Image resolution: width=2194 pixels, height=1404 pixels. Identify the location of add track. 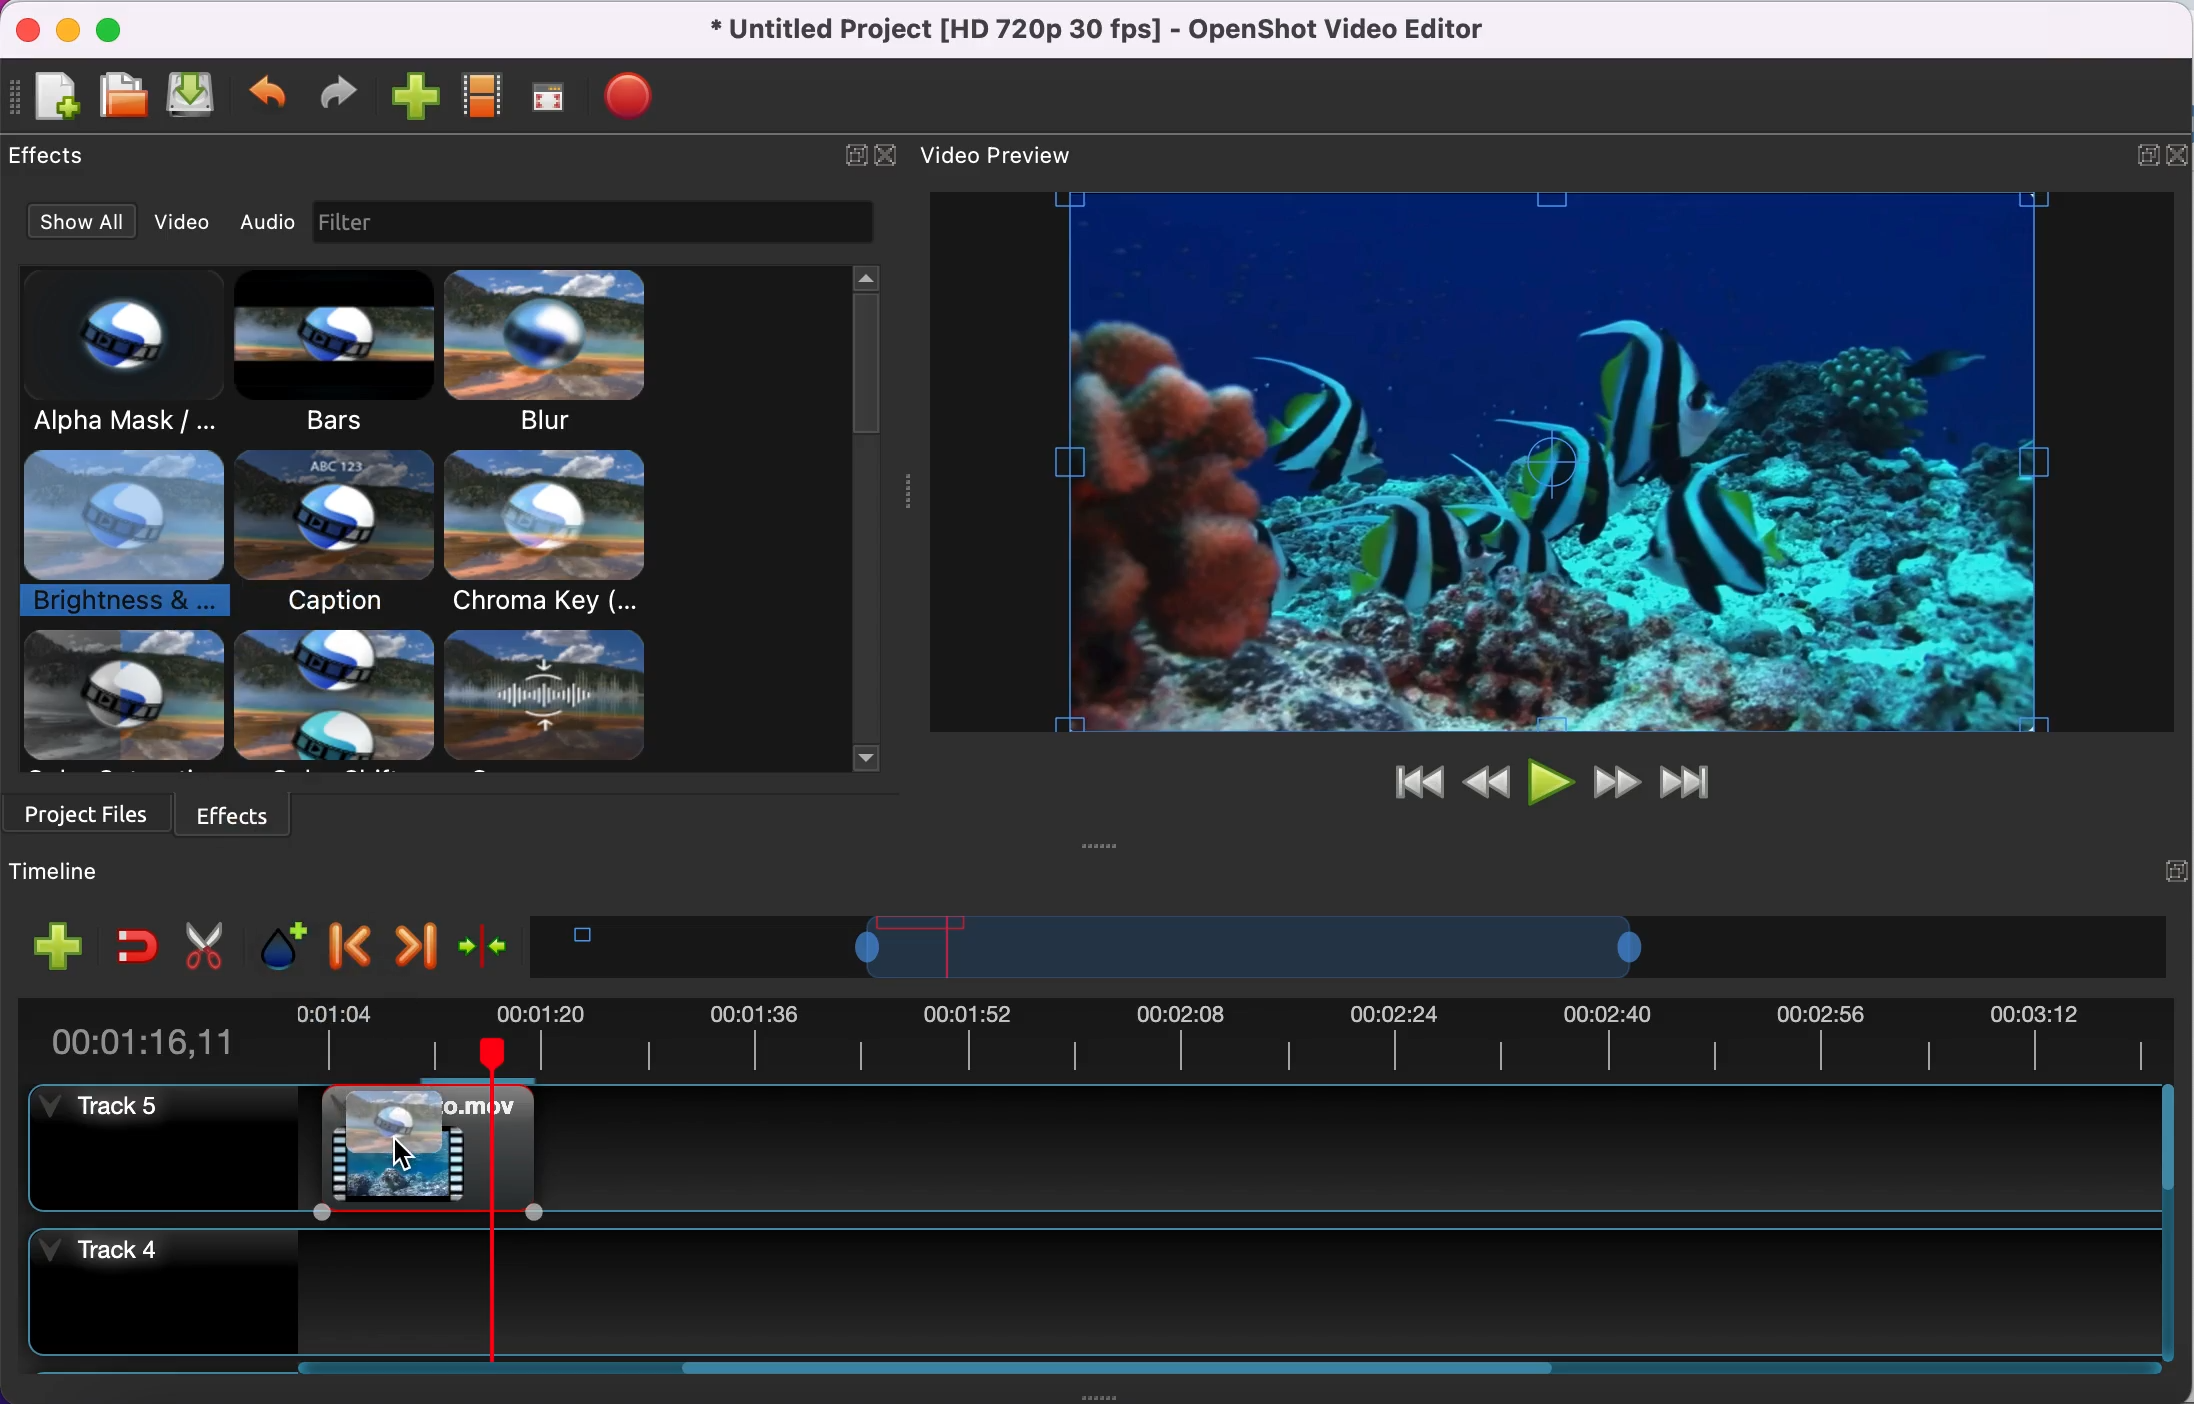
(52, 952).